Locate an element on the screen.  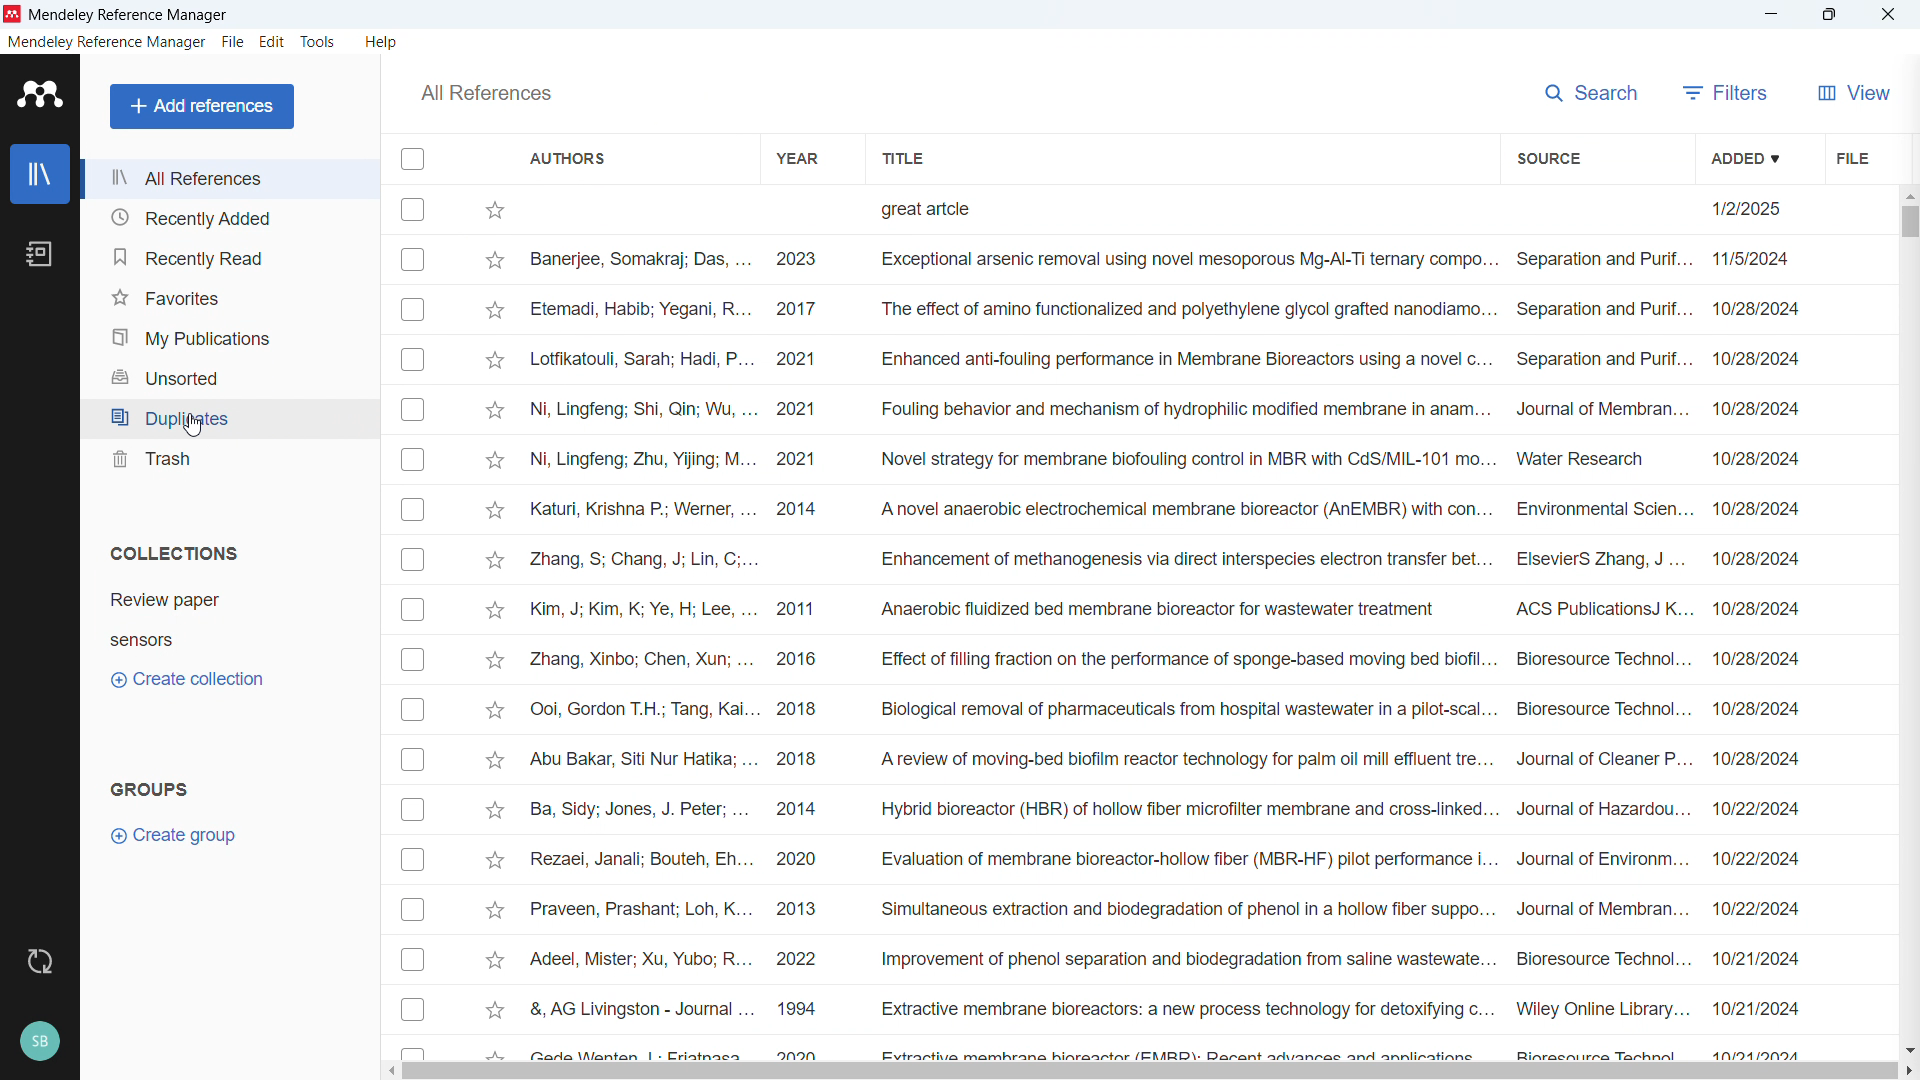
Notebook  is located at coordinates (40, 254).